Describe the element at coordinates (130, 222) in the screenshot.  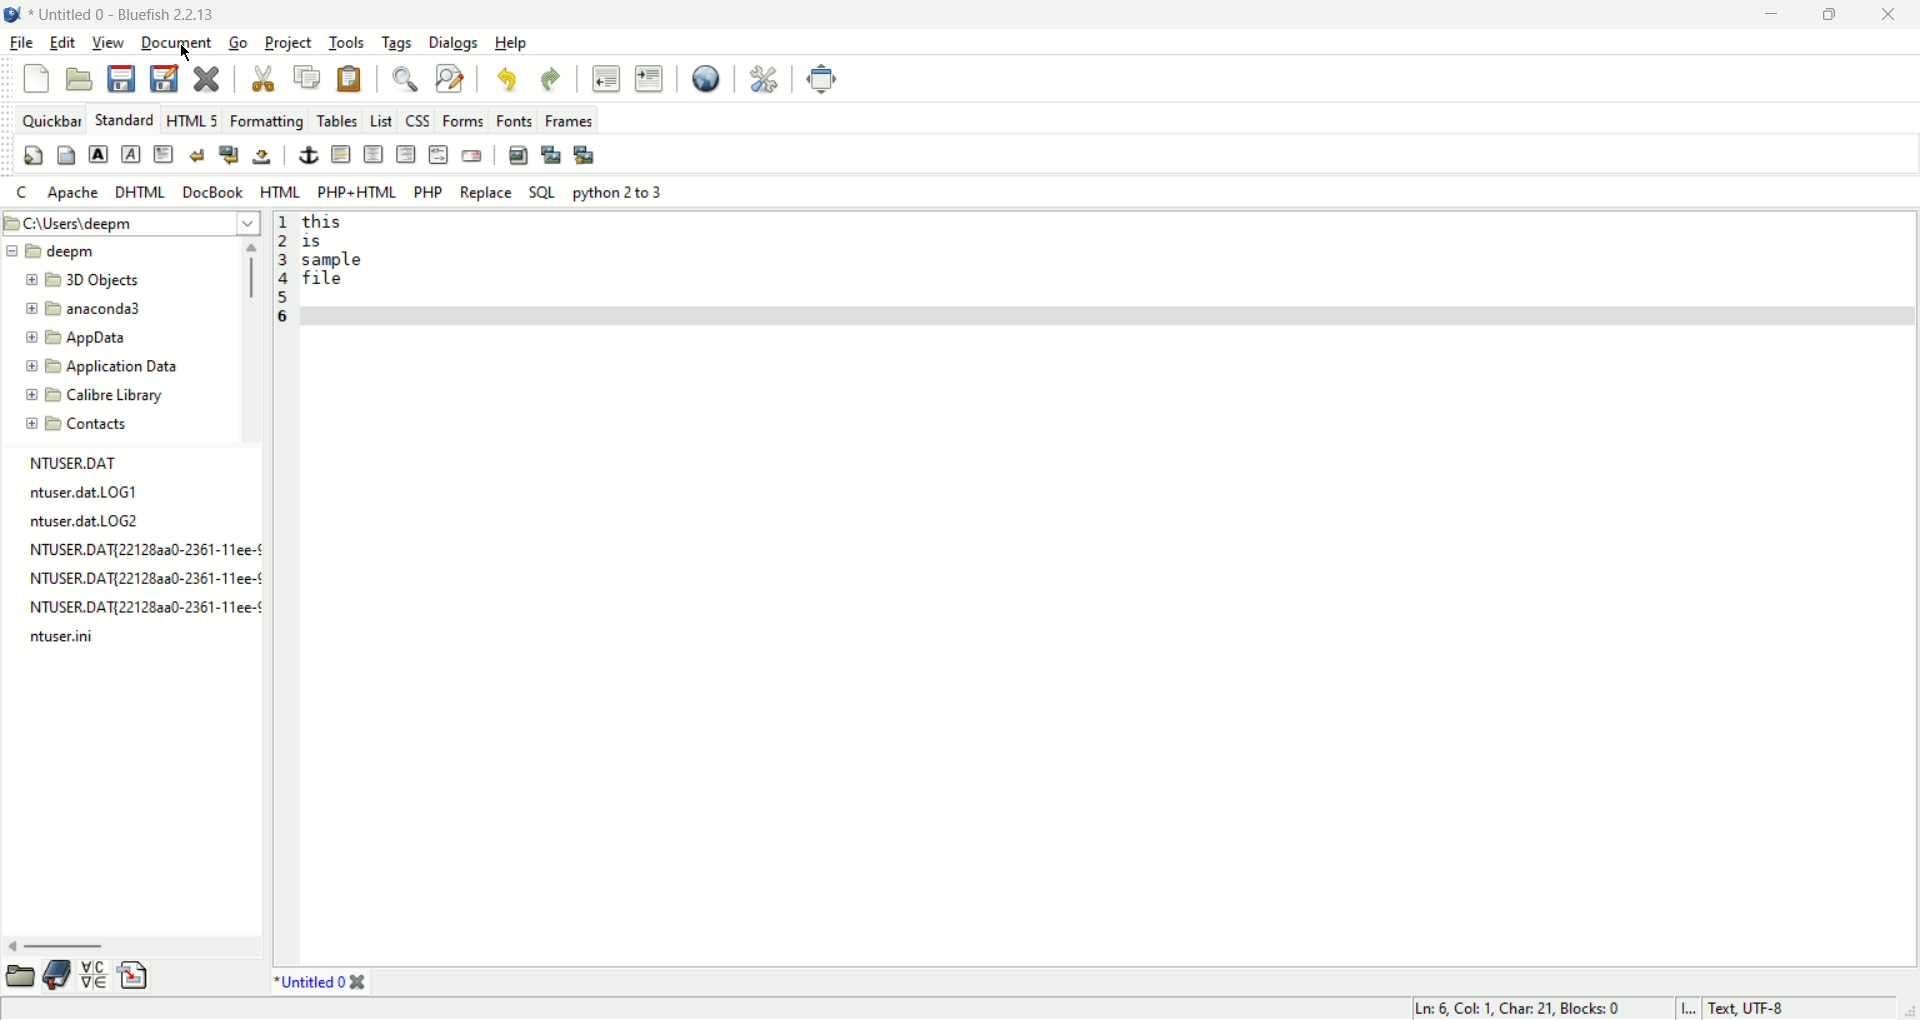
I see `location` at that location.